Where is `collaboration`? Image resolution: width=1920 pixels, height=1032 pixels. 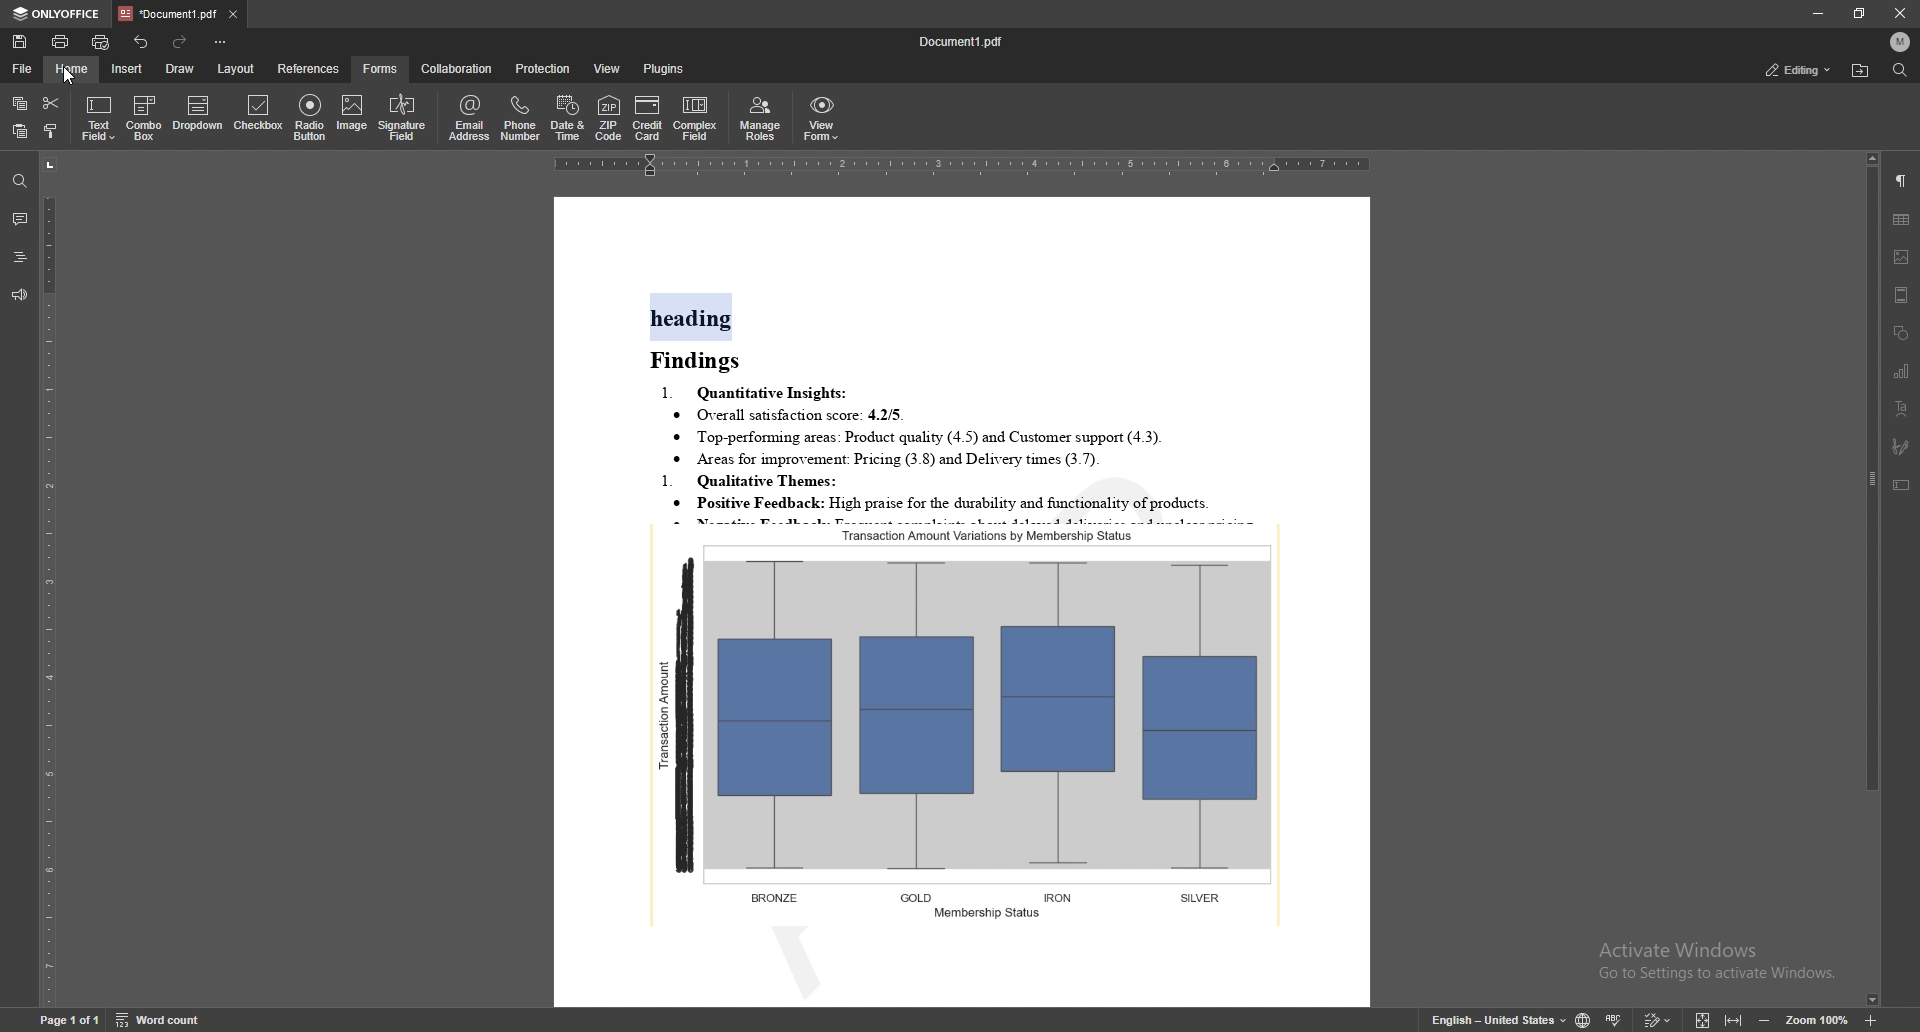
collaboration is located at coordinates (459, 67).